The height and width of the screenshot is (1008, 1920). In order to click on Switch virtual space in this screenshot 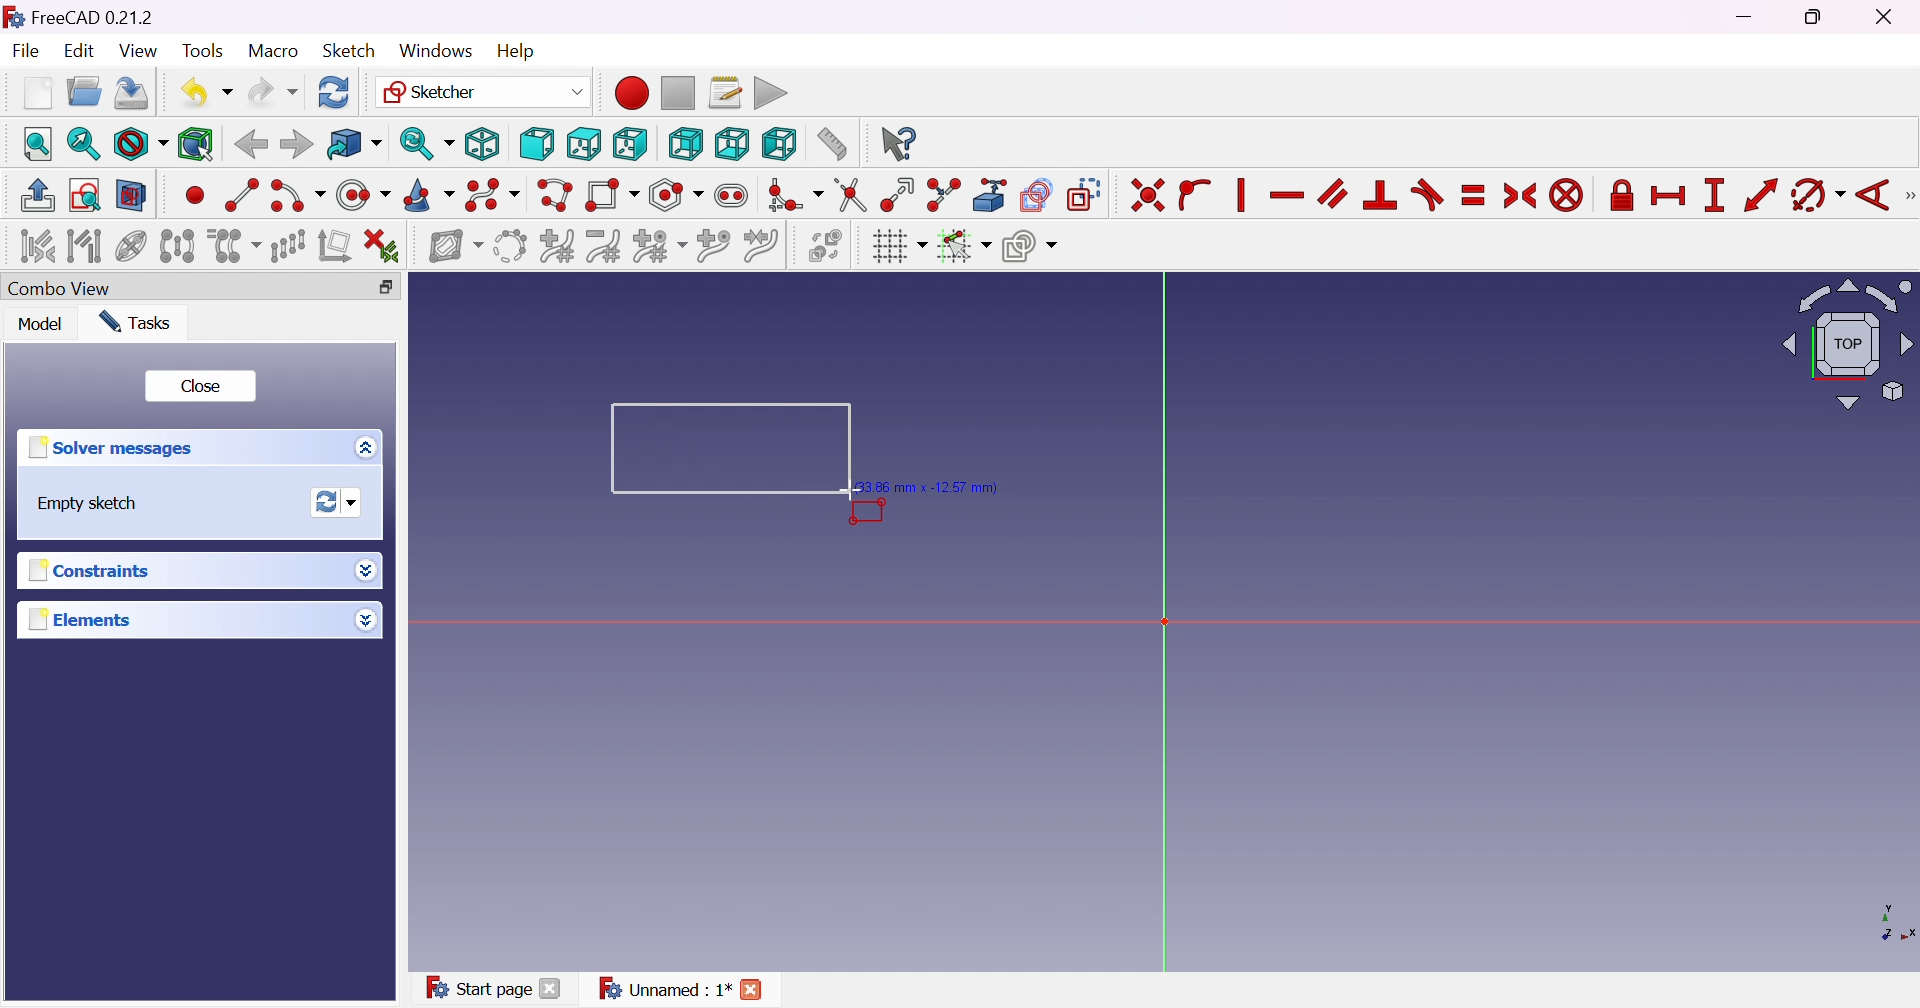, I will do `click(829, 247)`.